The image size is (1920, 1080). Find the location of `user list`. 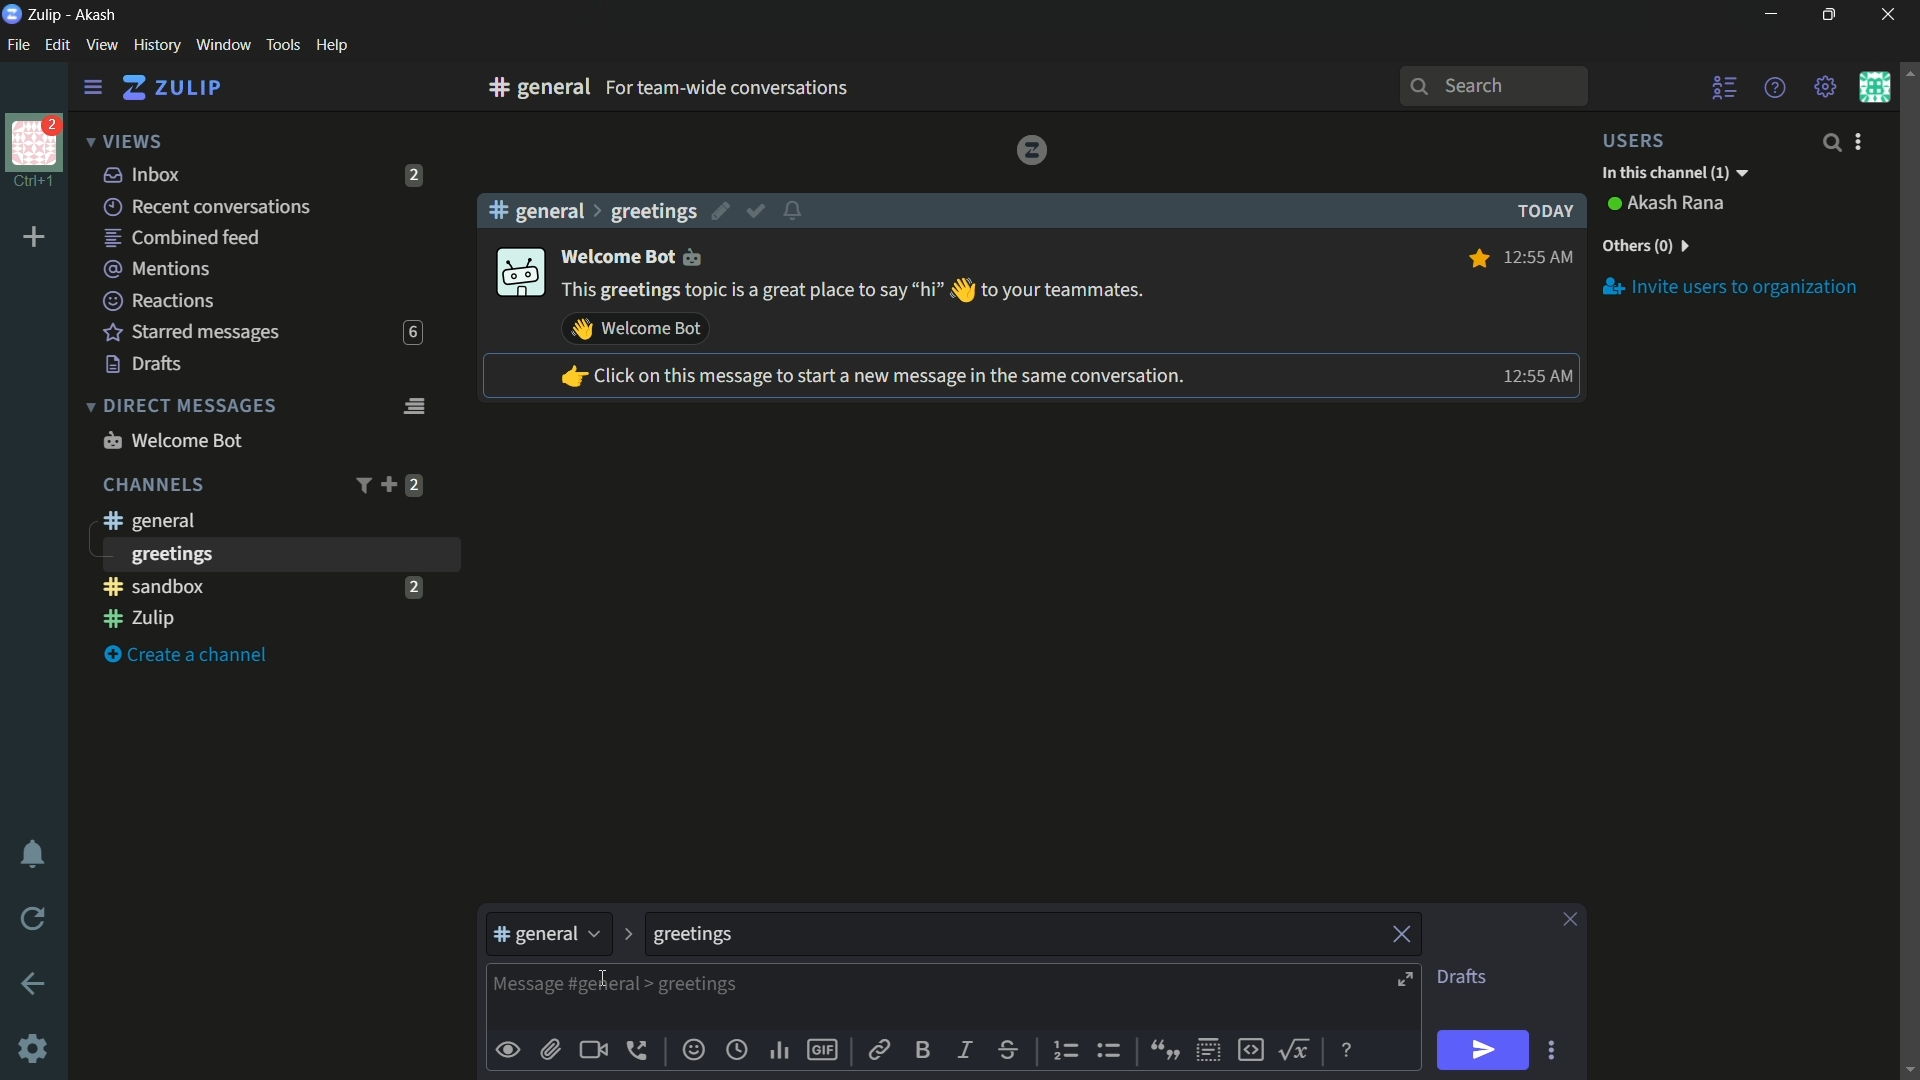

user list is located at coordinates (1726, 87).